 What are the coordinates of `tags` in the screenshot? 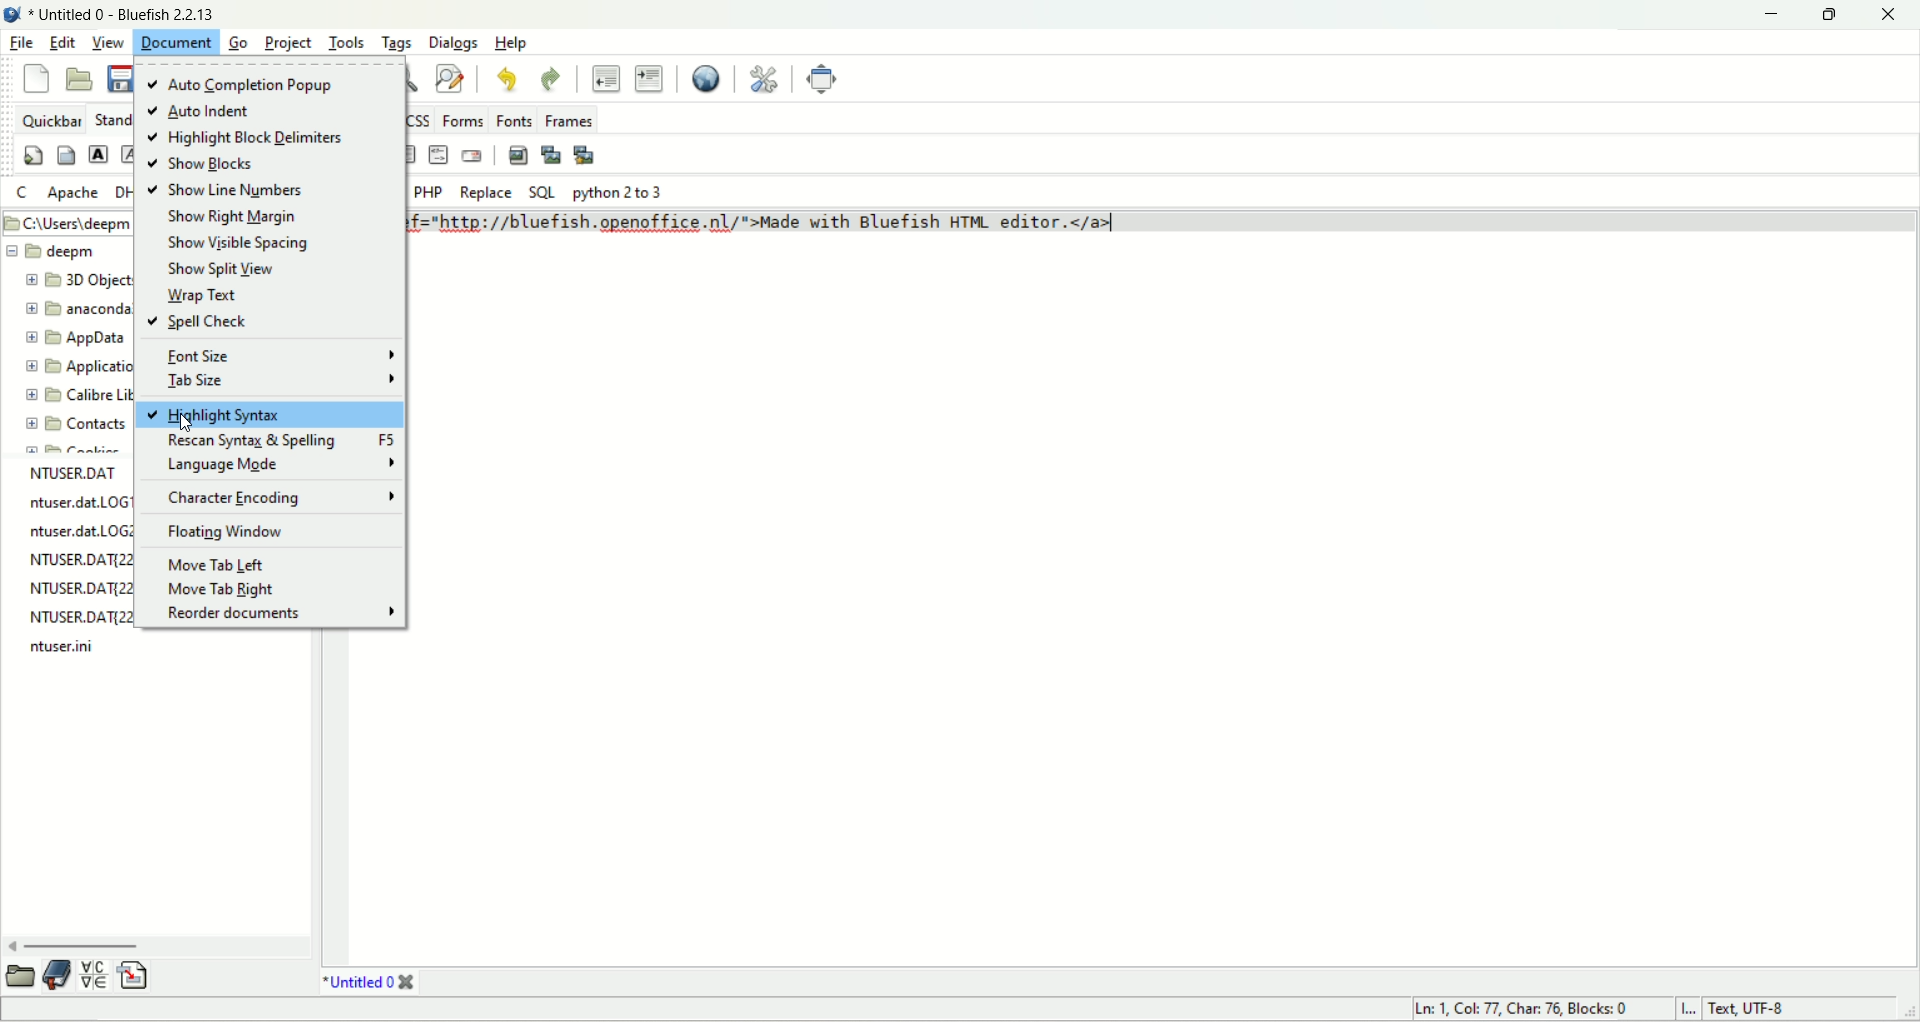 It's located at (398, 43).